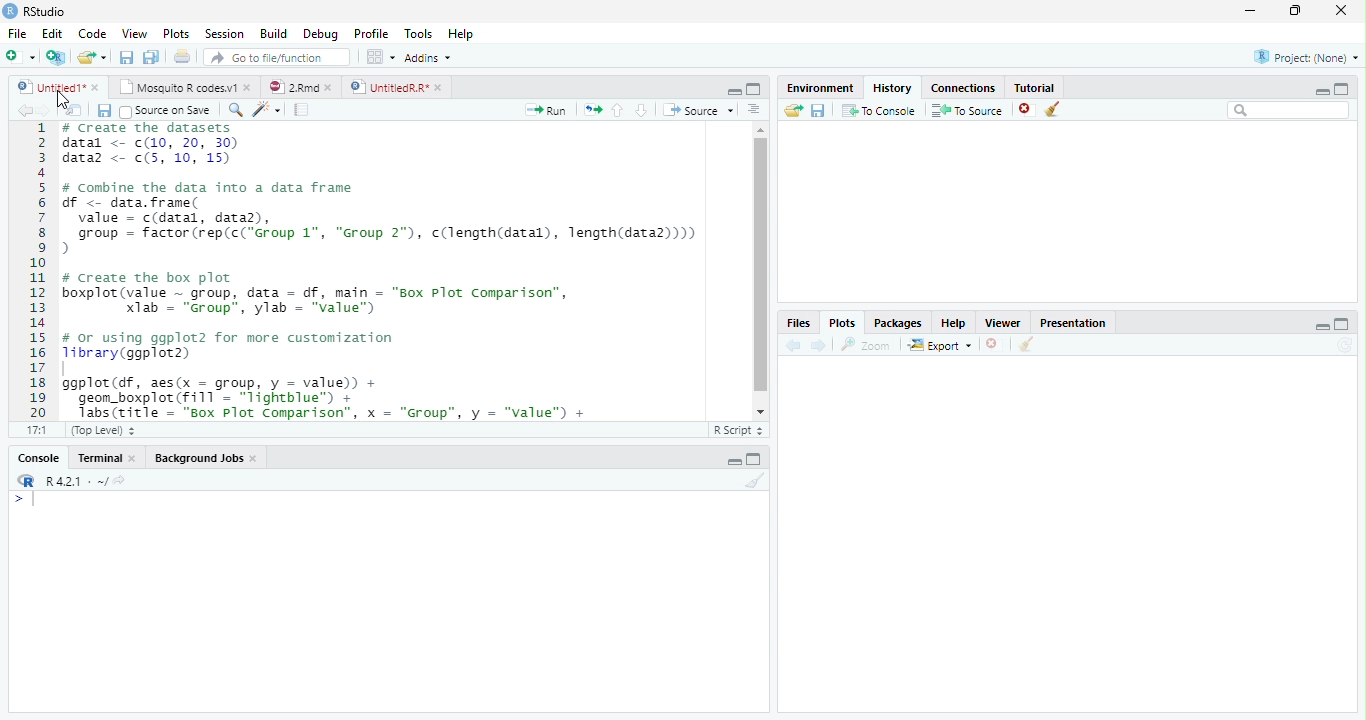 The image size is (1366, 720). Describe the element at coordinates (20, 57) in the screenshot. I see `New file` at that location.